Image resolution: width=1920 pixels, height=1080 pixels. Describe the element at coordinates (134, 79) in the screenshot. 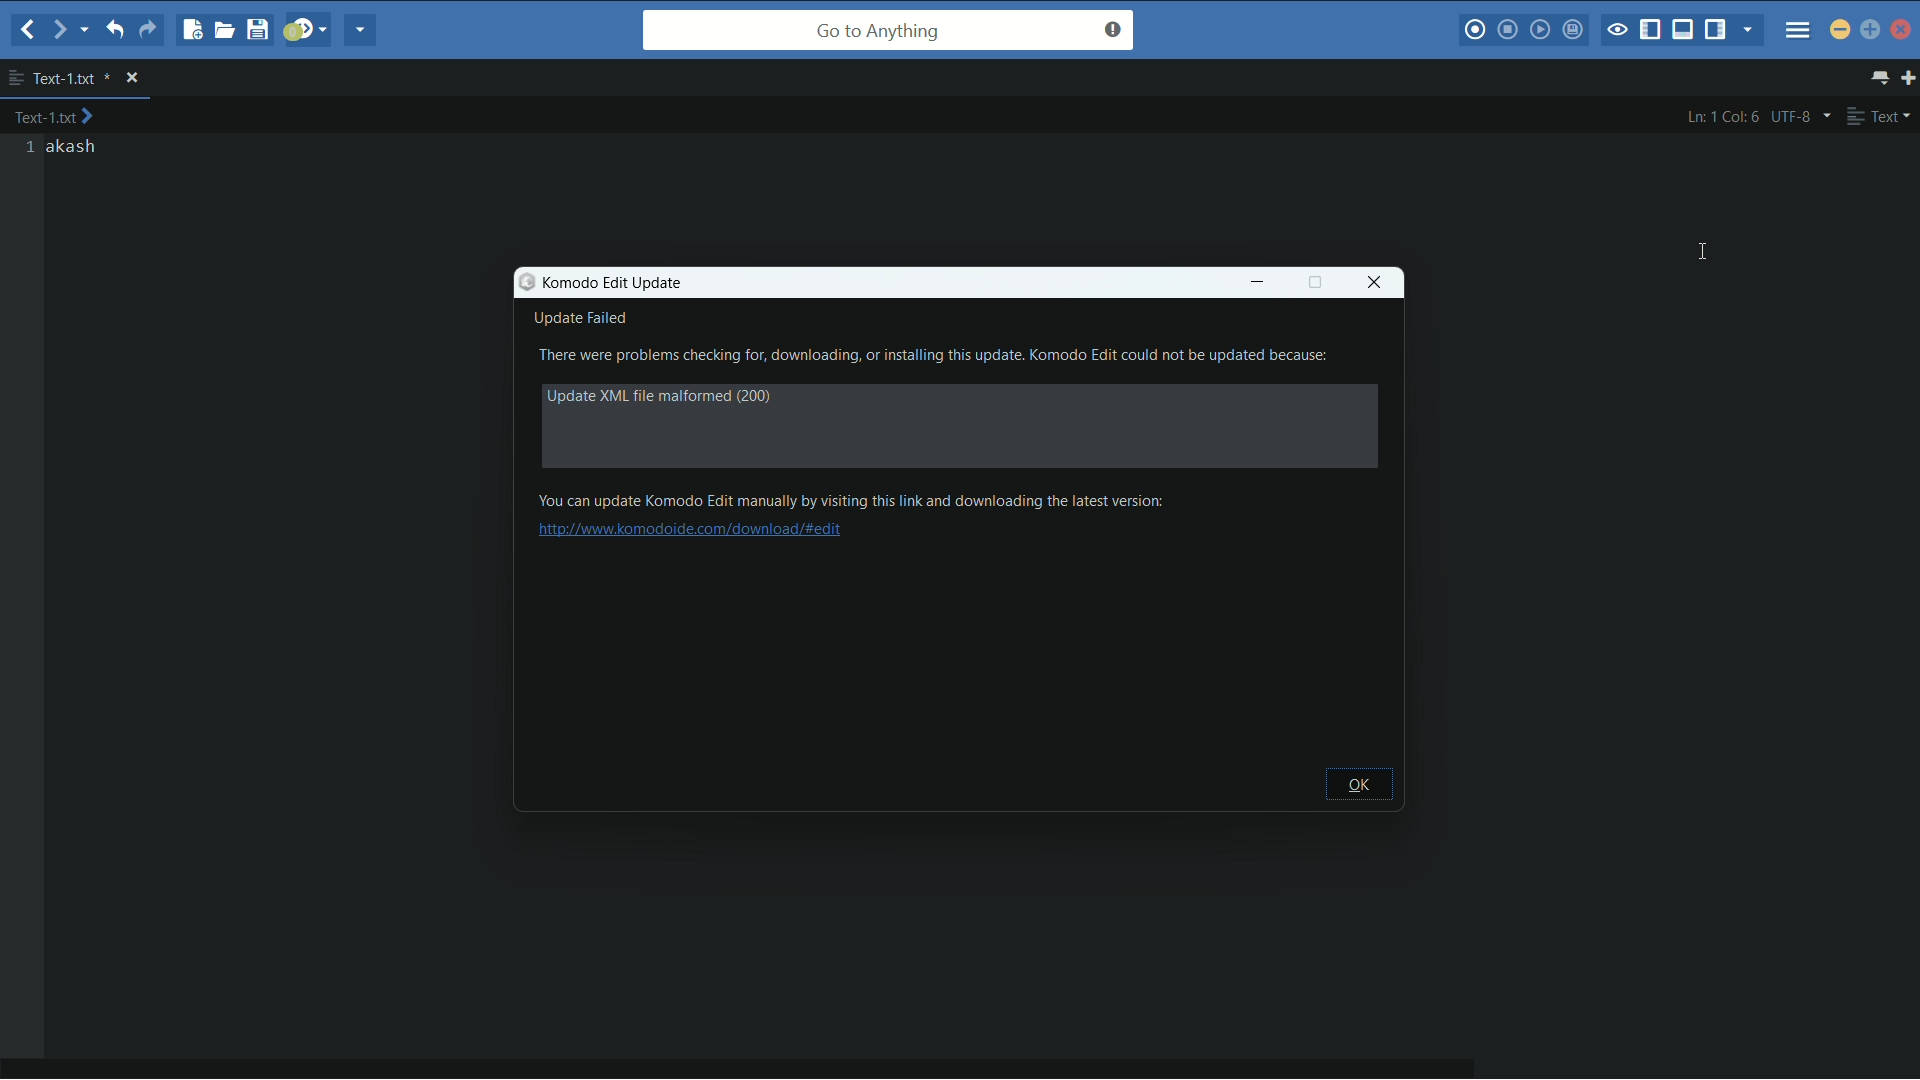

I see `close file` at that location.